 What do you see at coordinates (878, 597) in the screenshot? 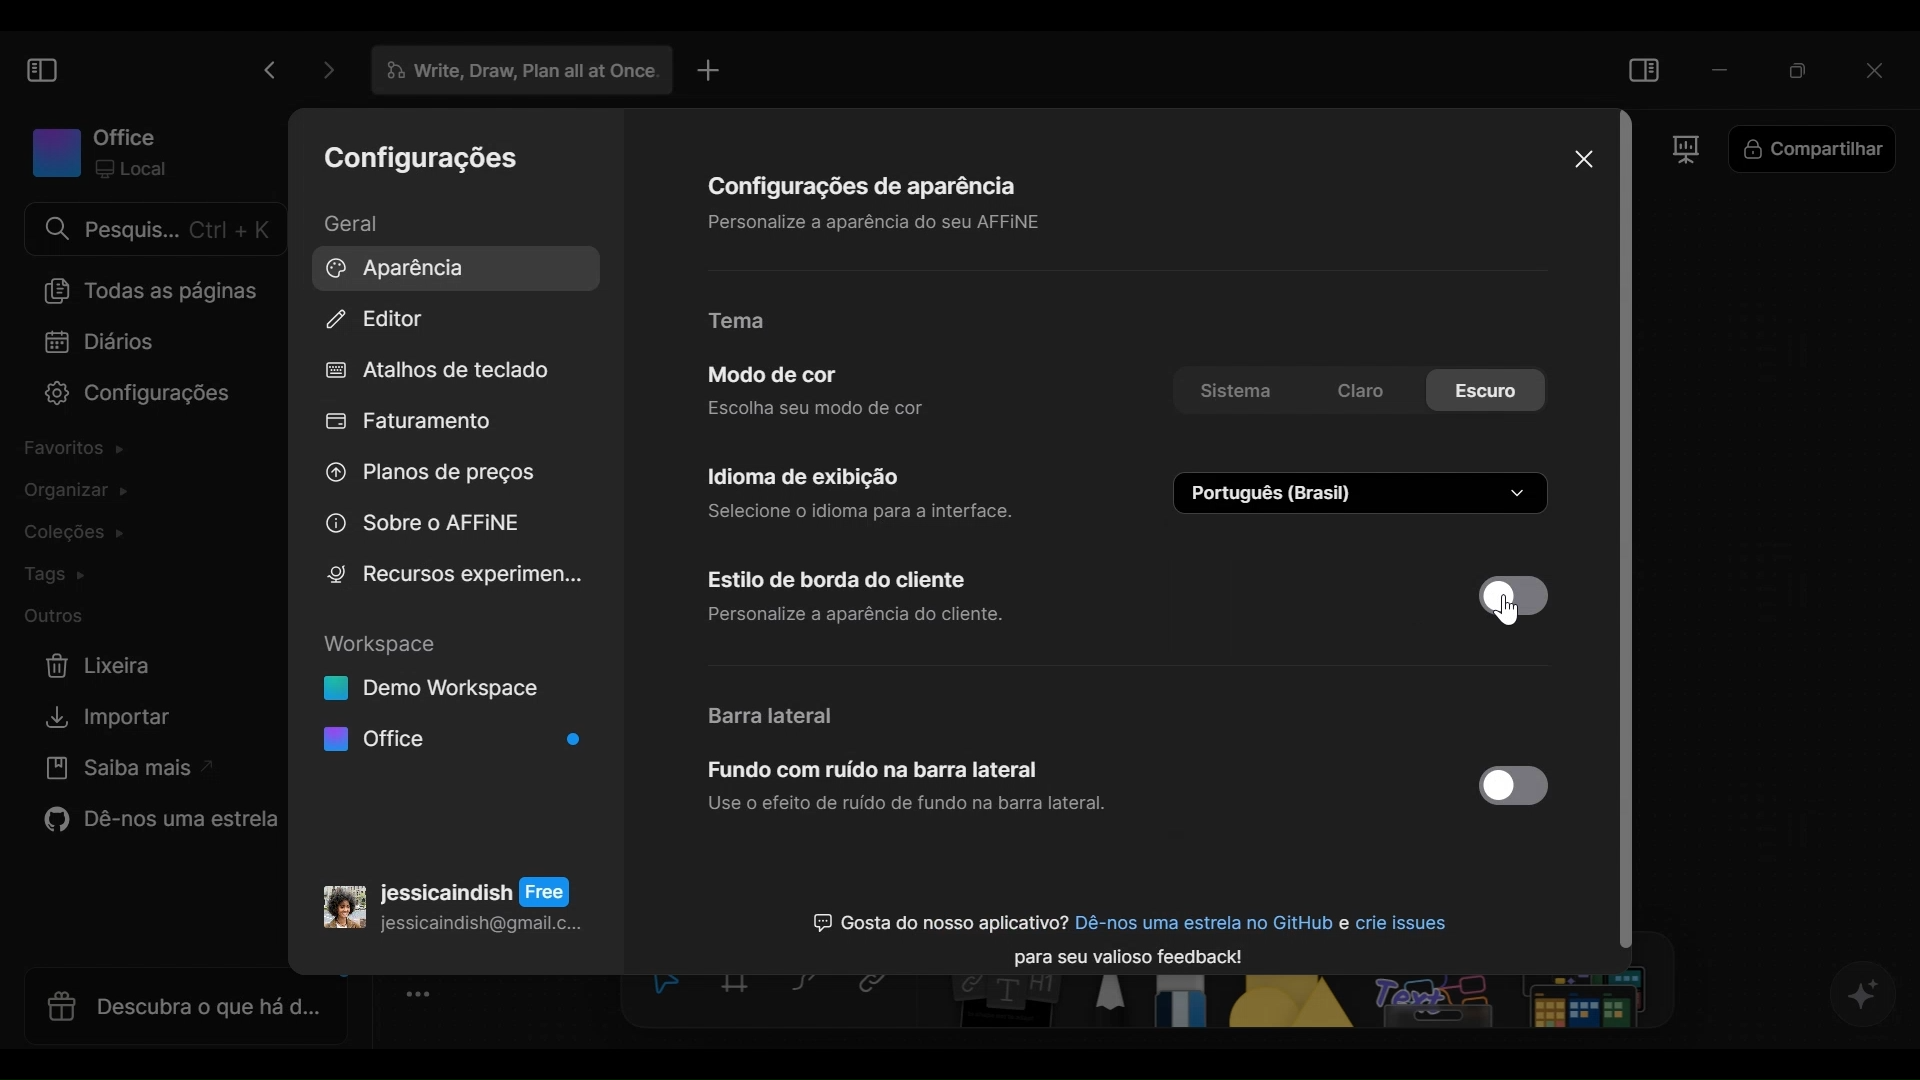
I see `Client border Style` at bounding box center [878, 597].